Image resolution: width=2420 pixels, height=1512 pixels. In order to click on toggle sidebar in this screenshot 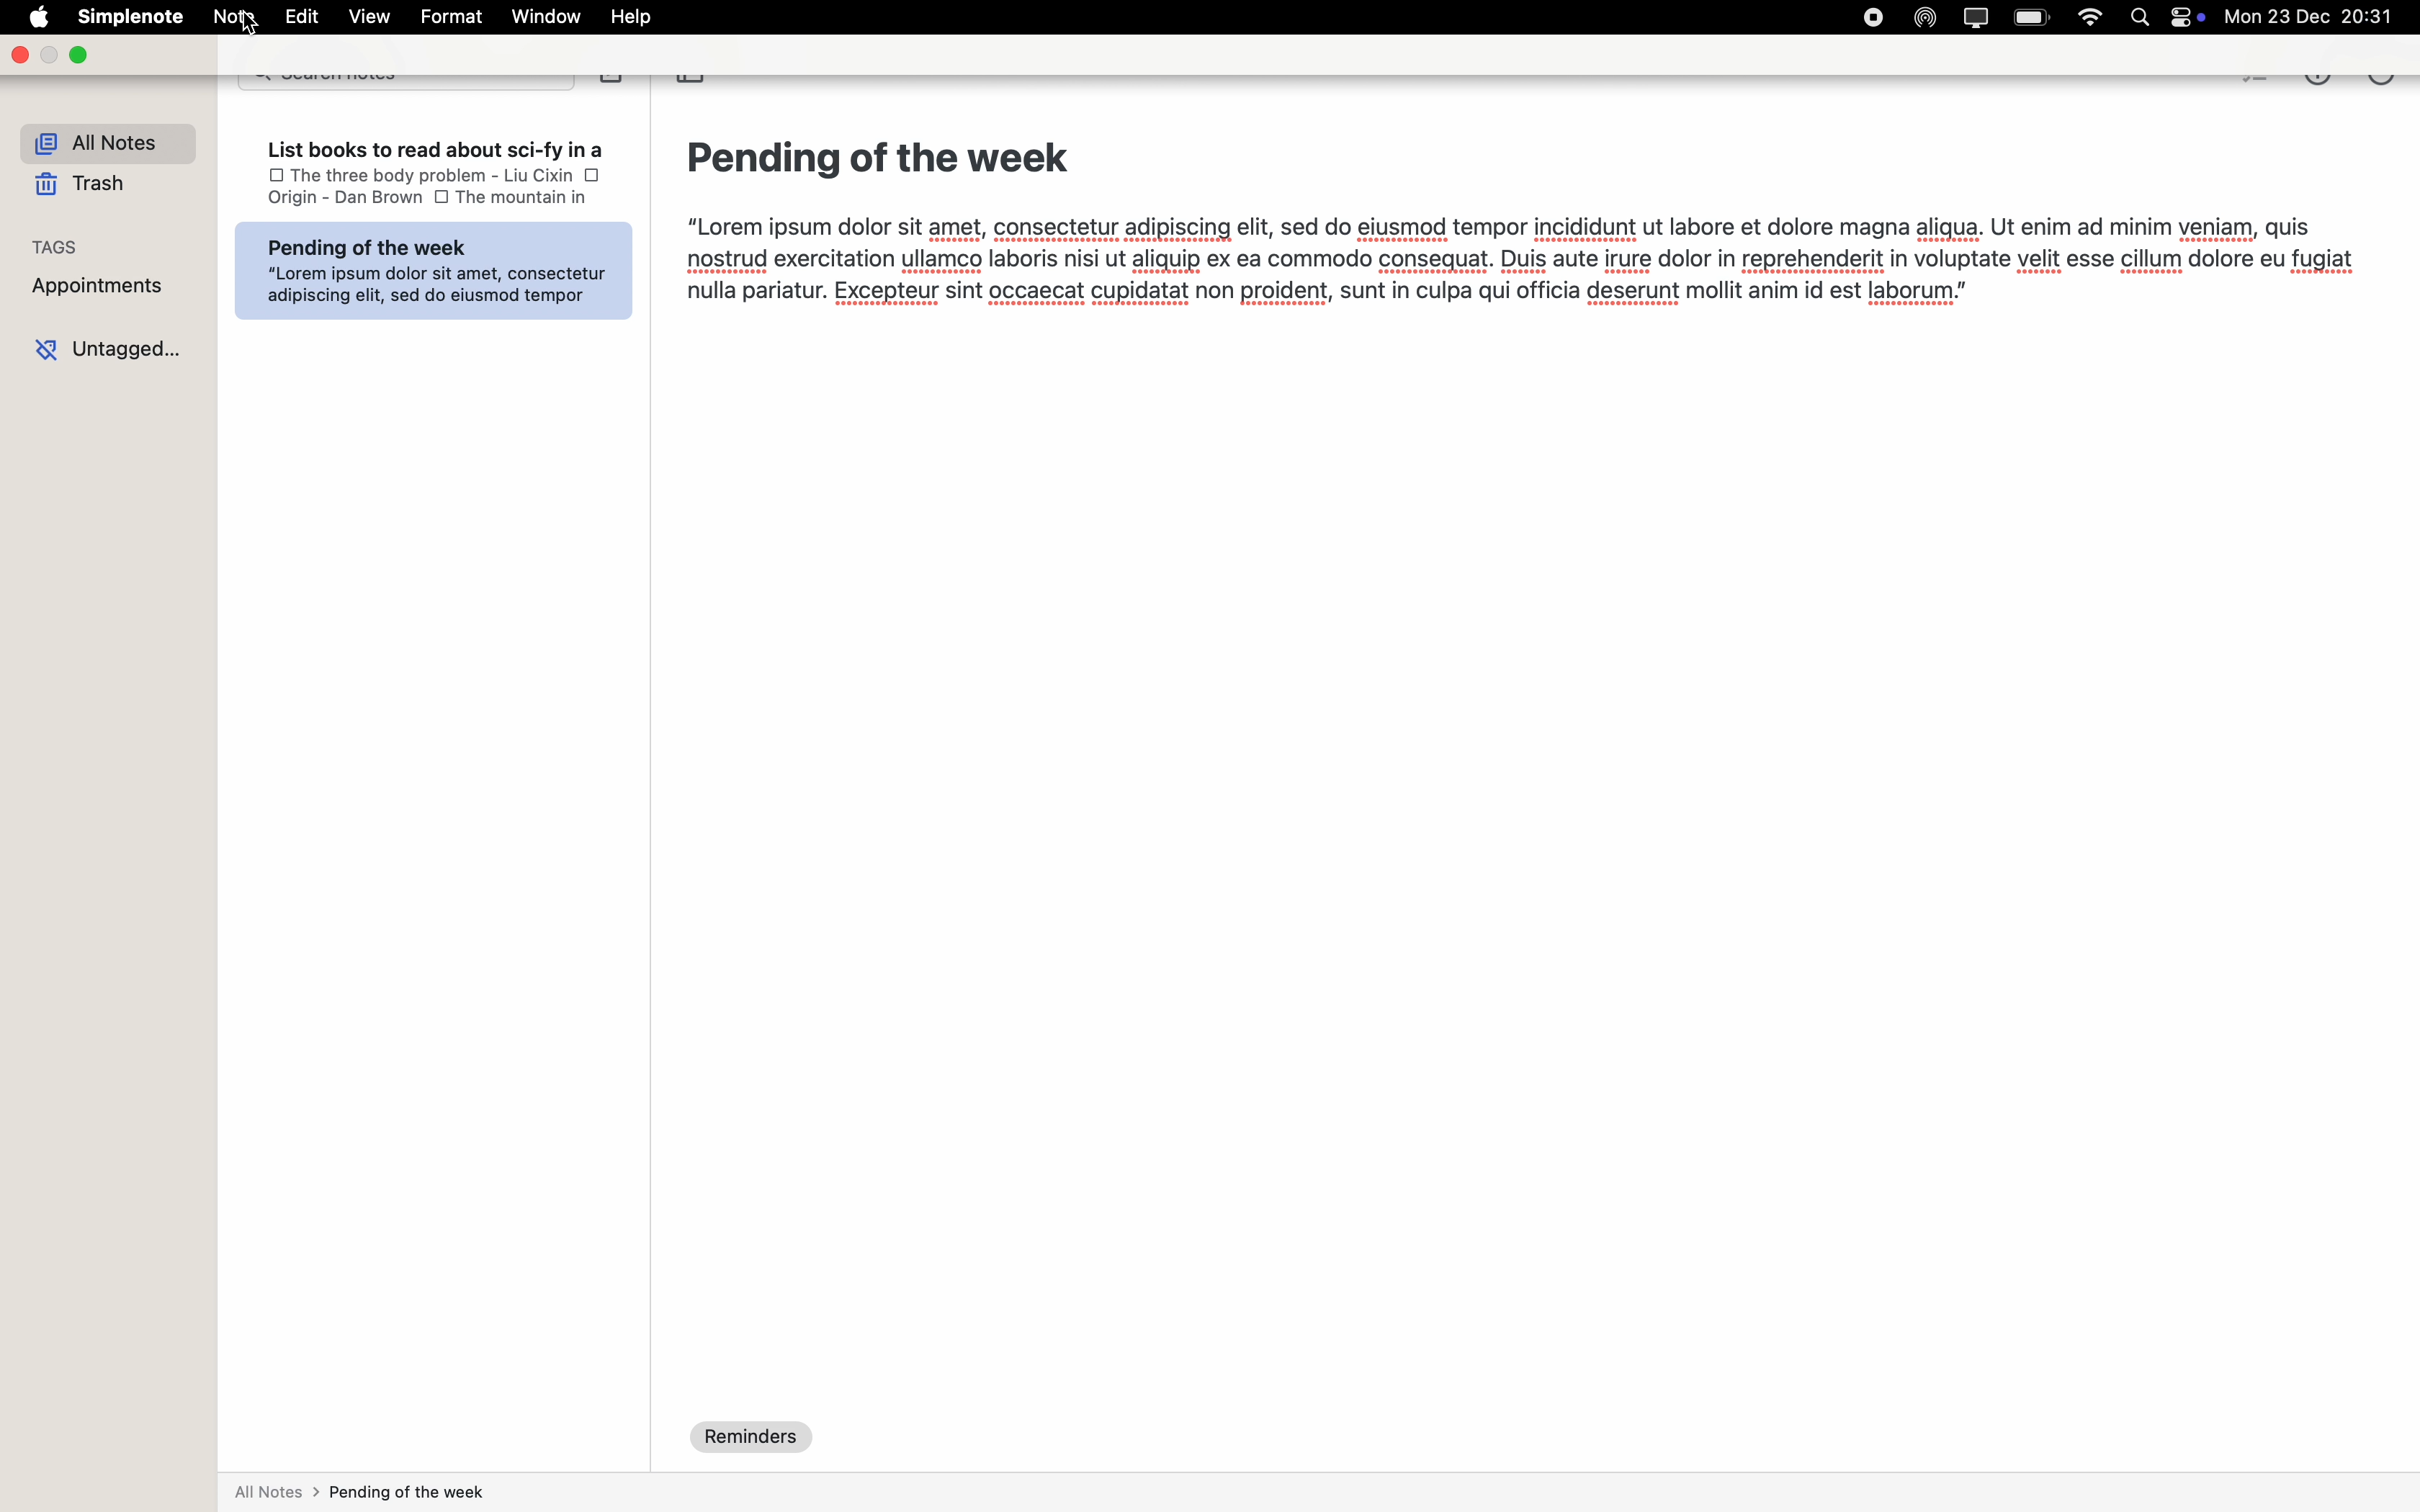, I will do `click(697, 84)`.